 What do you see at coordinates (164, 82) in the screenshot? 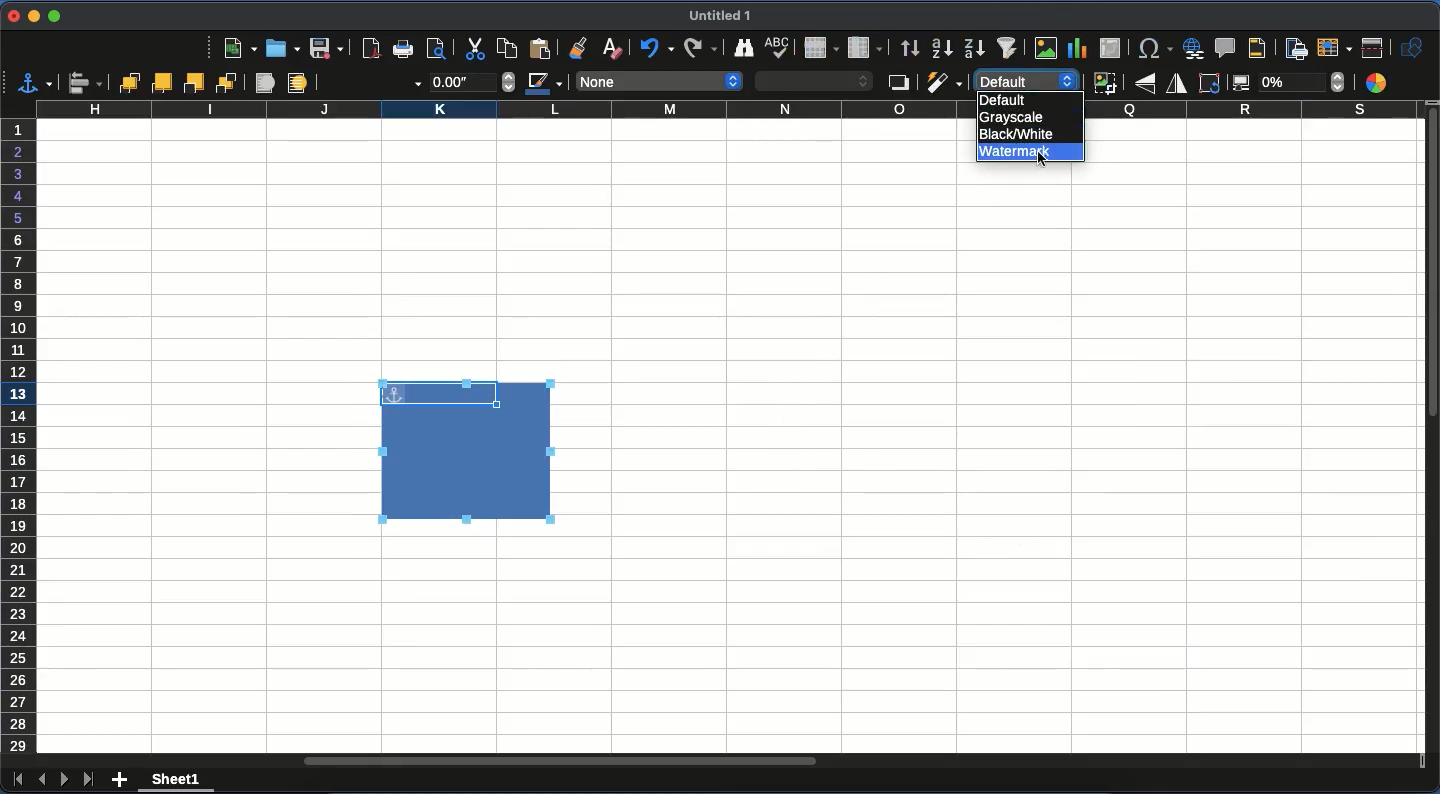
I see `forward one` at bounding box center [164, 82].